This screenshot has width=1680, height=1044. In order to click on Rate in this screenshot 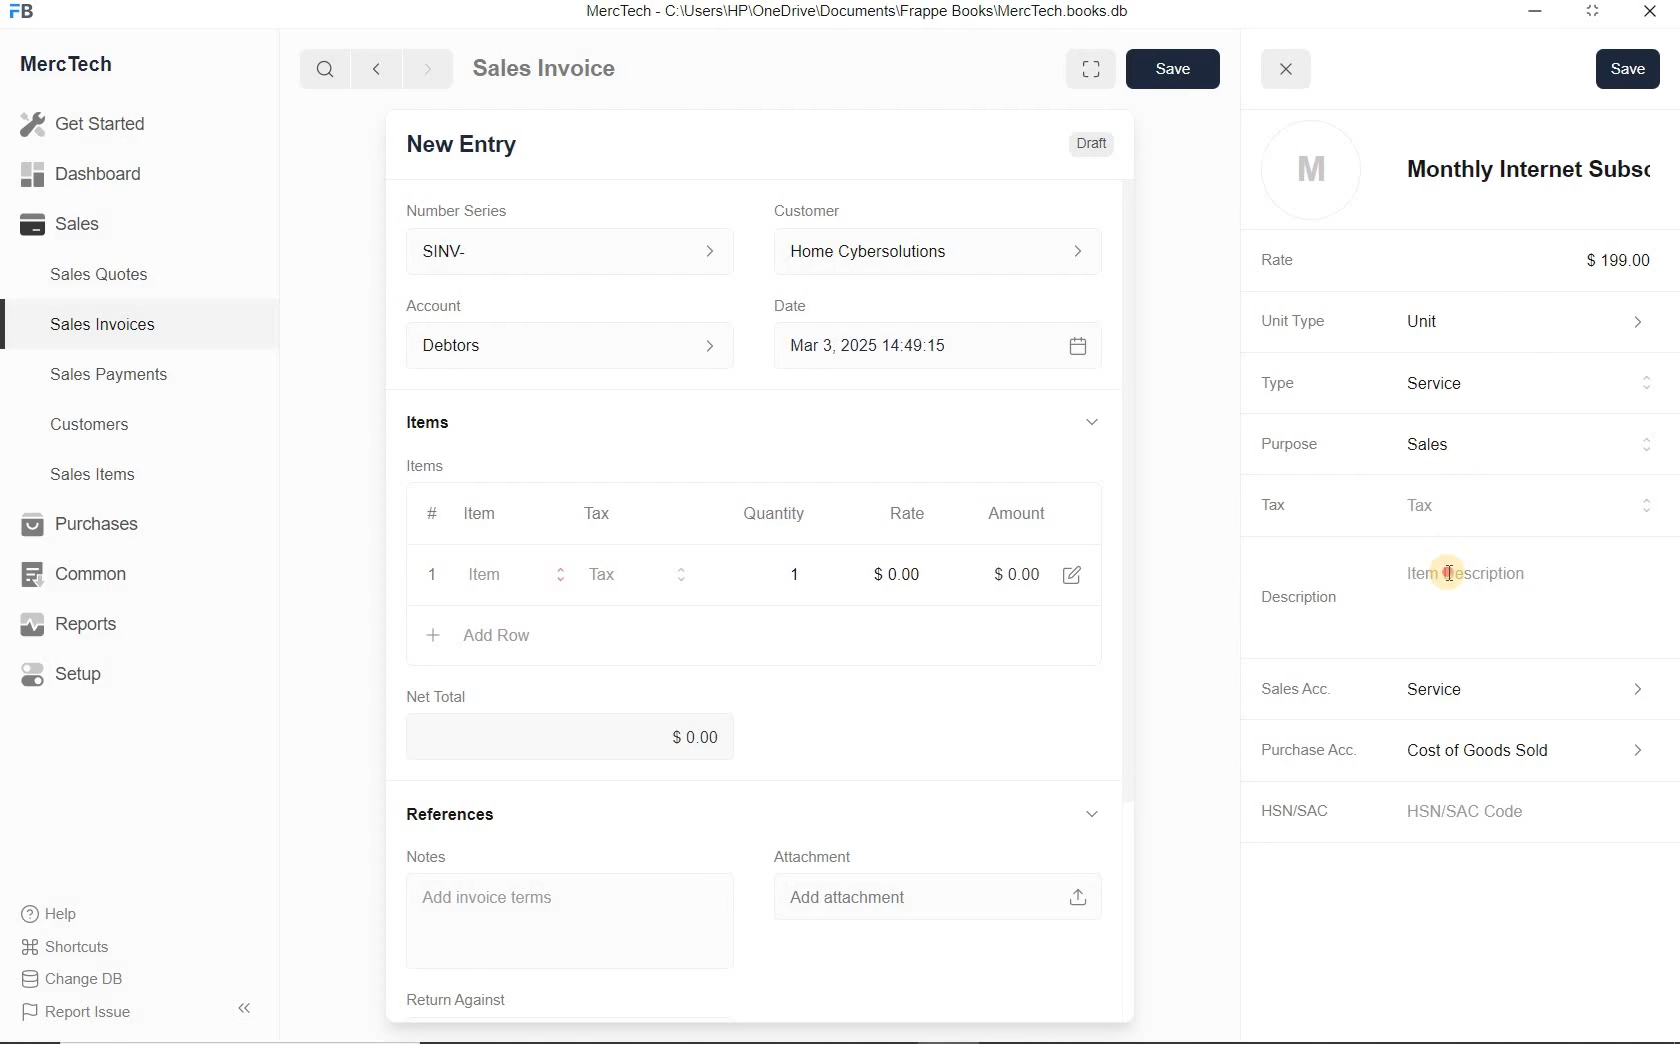, I will do `click(1273, 261)`.